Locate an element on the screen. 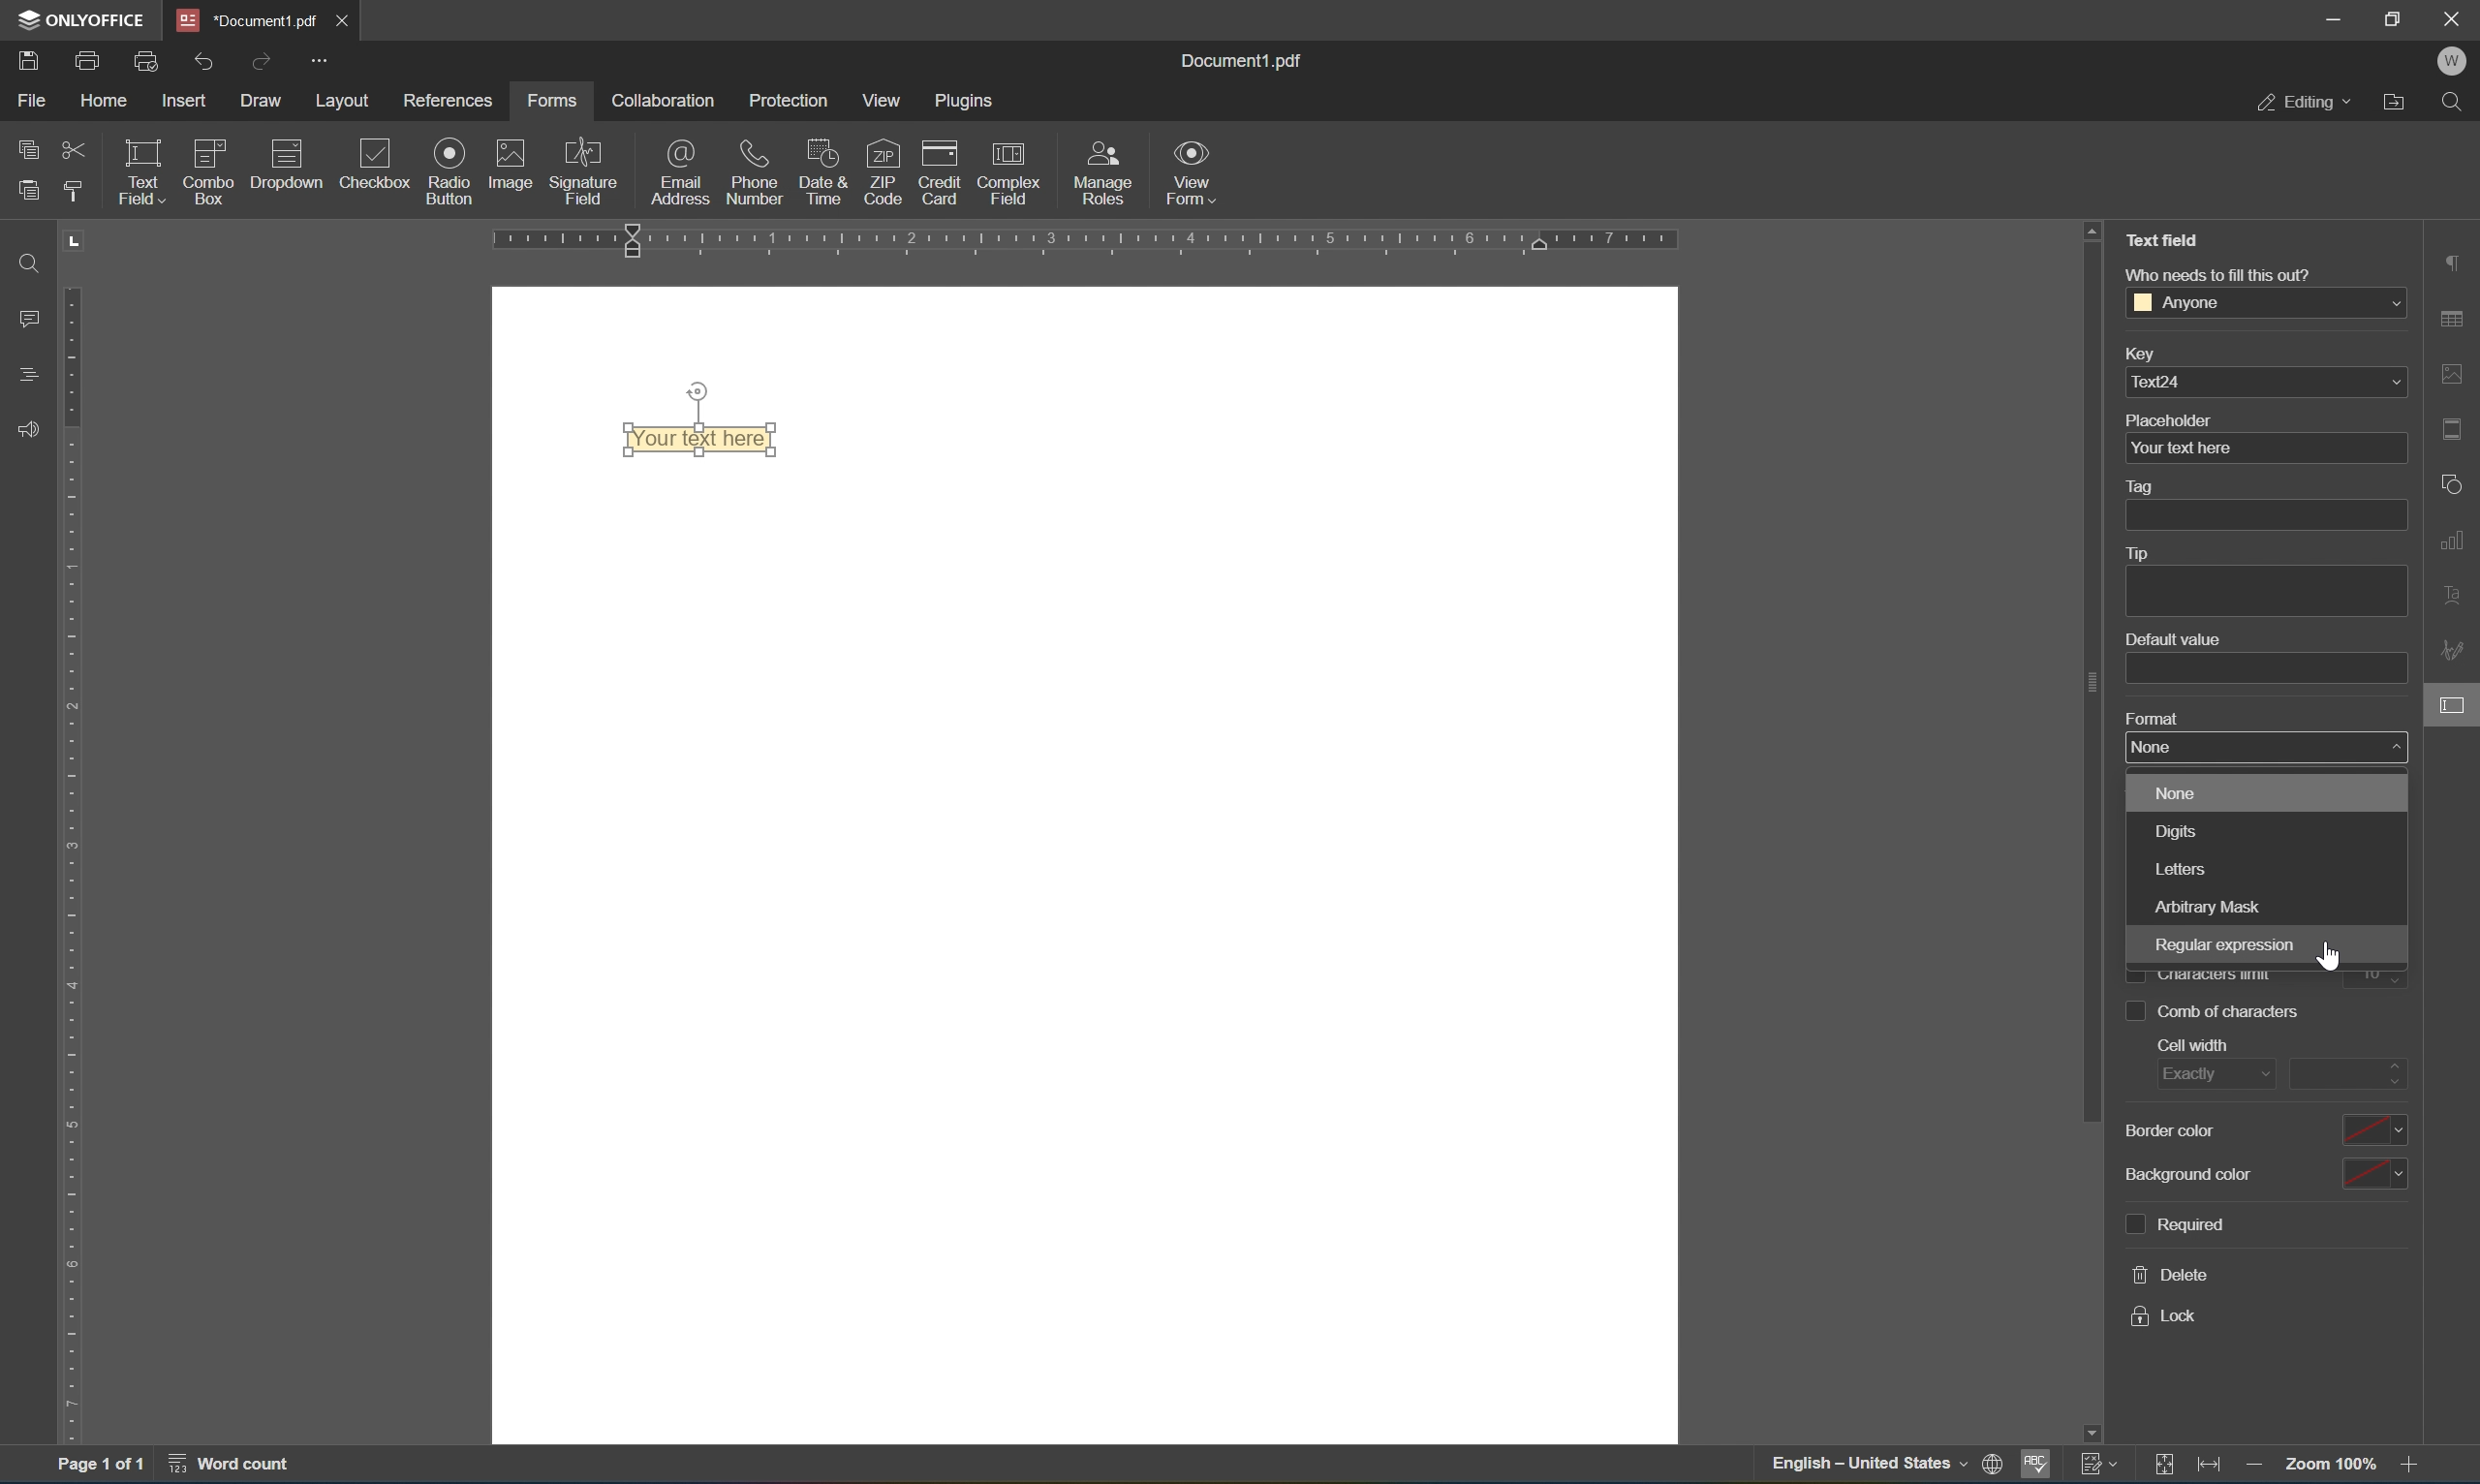 The height and width of the screenshot is (1484, 2480). ONLYOFFICE is located at coordinates (81, 19).